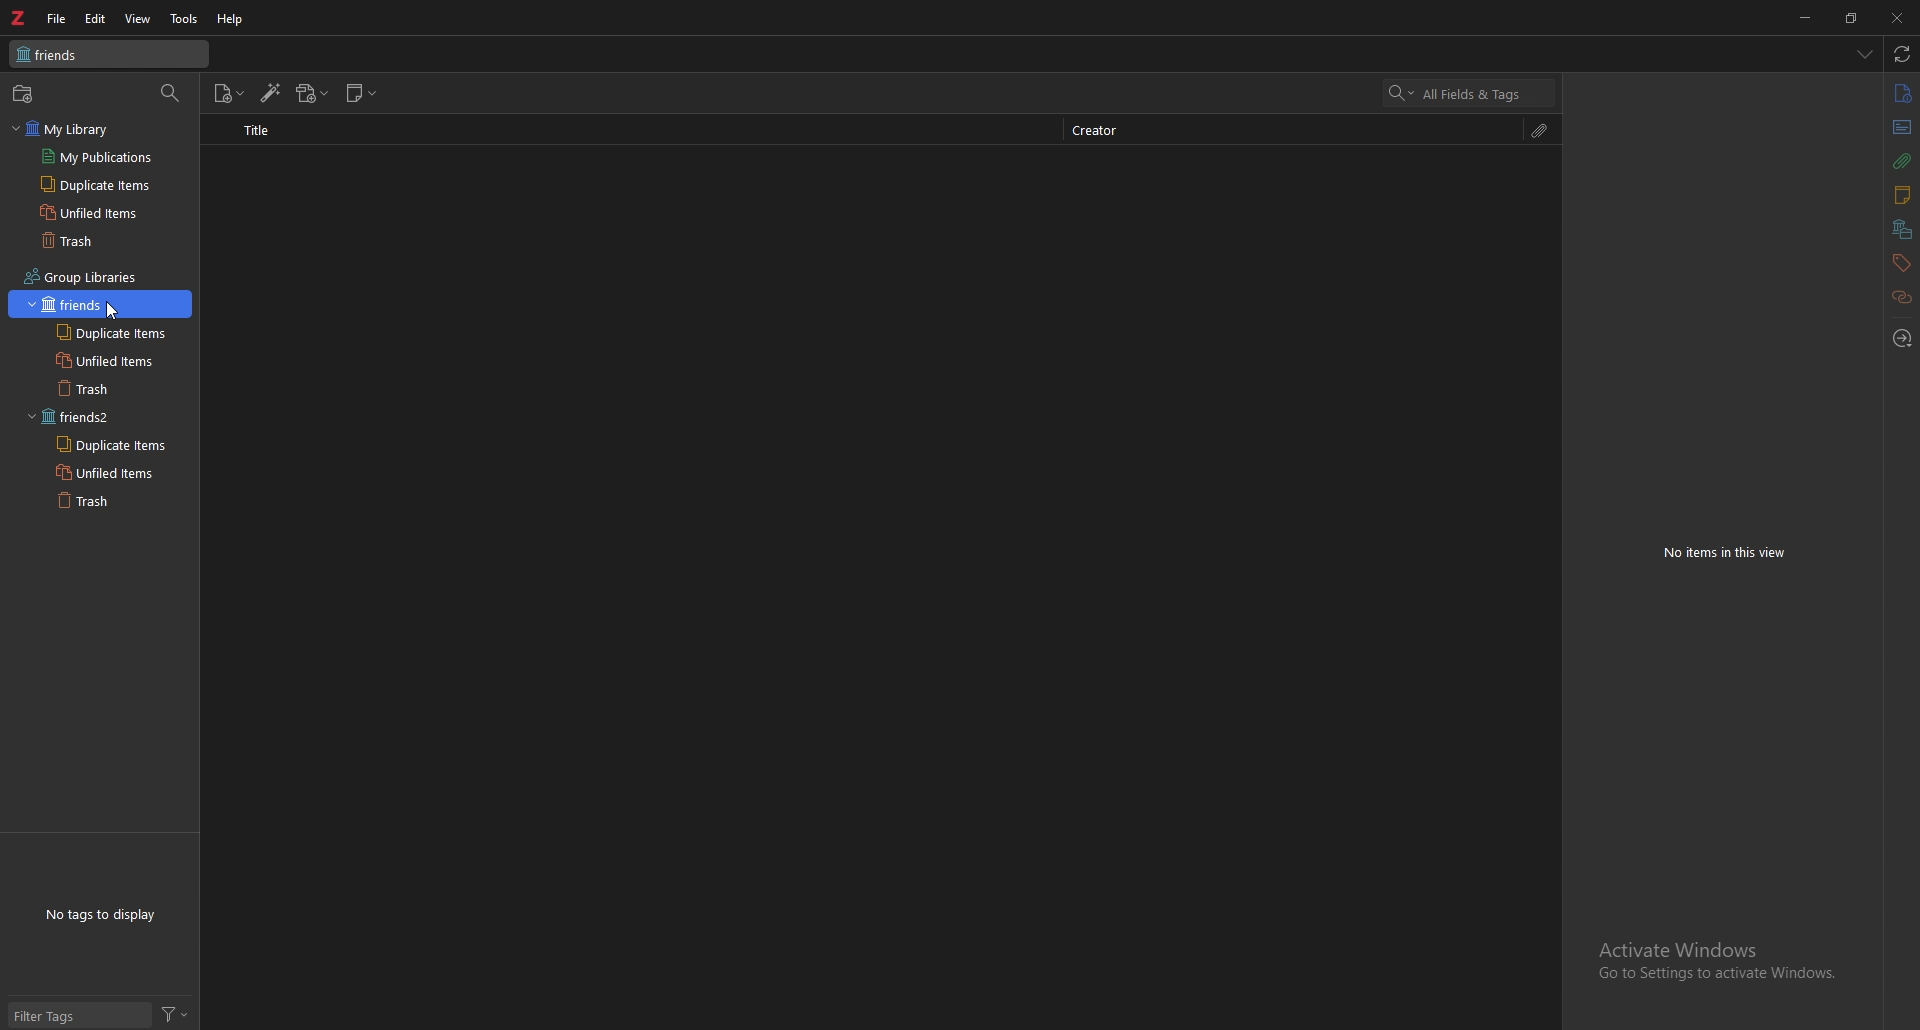 The width and height of the screenshot is (1920, 1030). Describe the element at coordinates (110, 183) in the screenshot. I see `duplicate items` at that location.